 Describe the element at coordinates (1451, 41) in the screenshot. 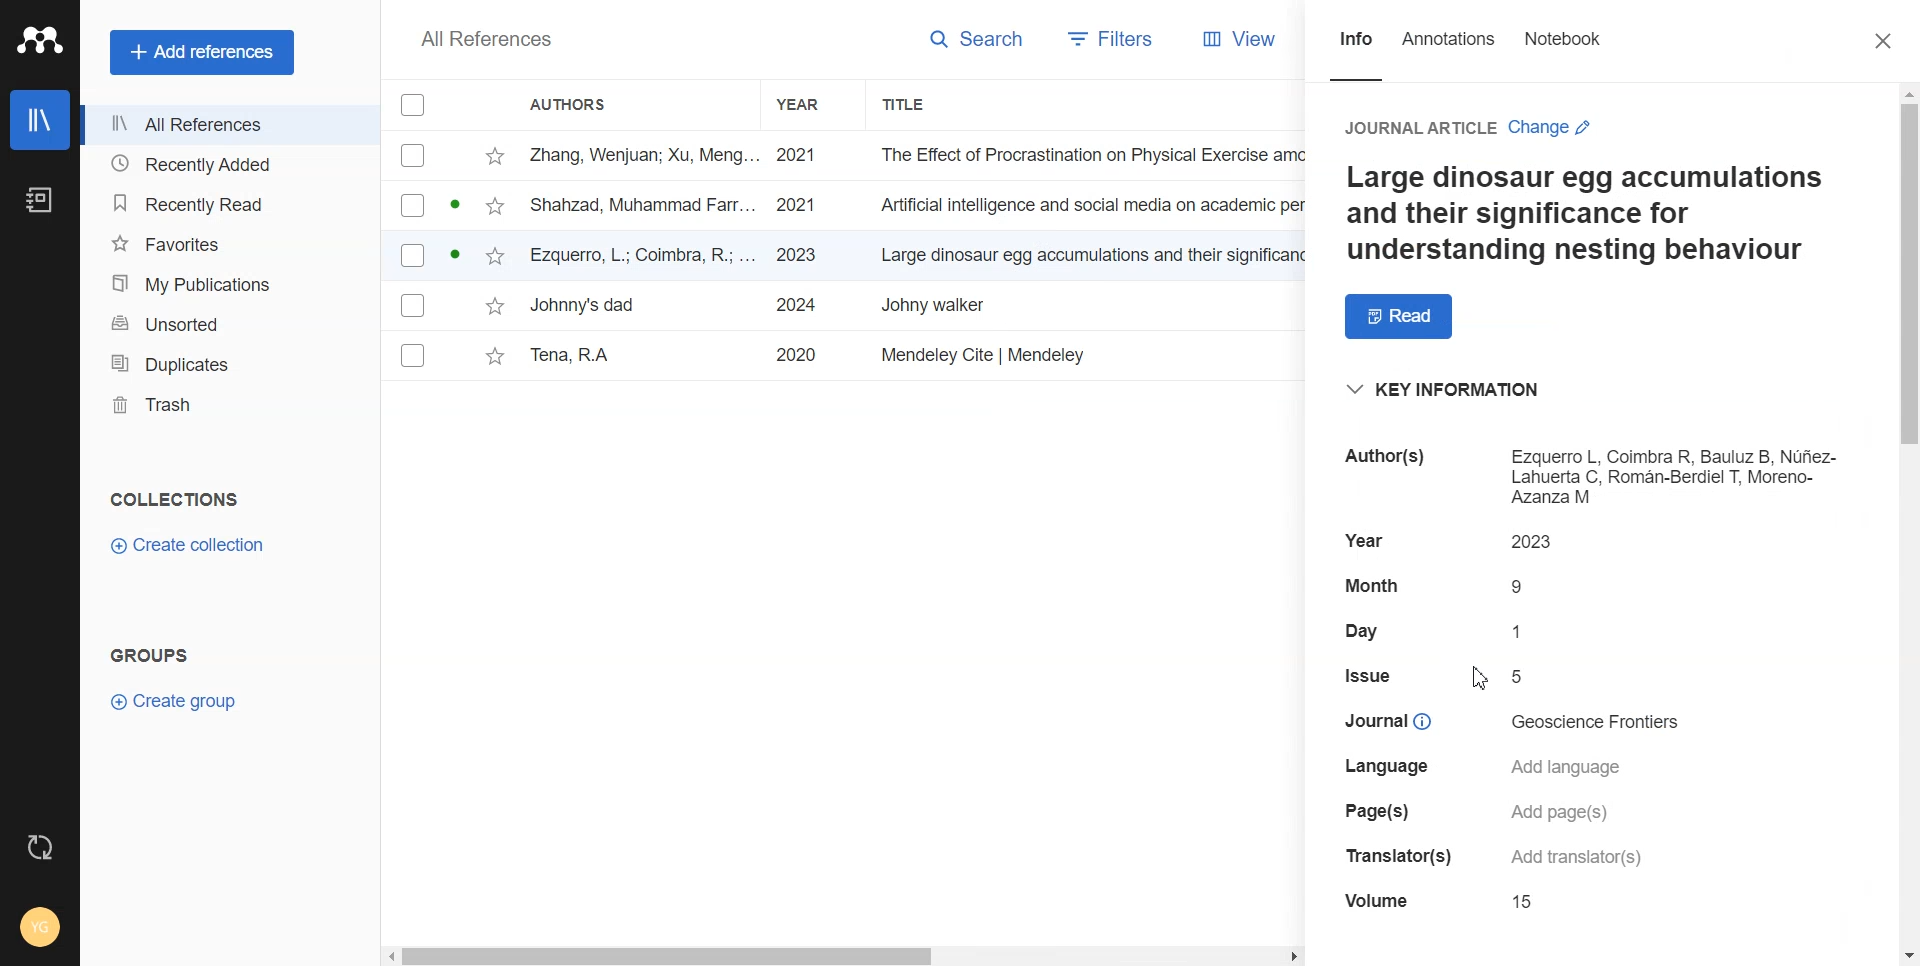

I see `Annotations` at that location.